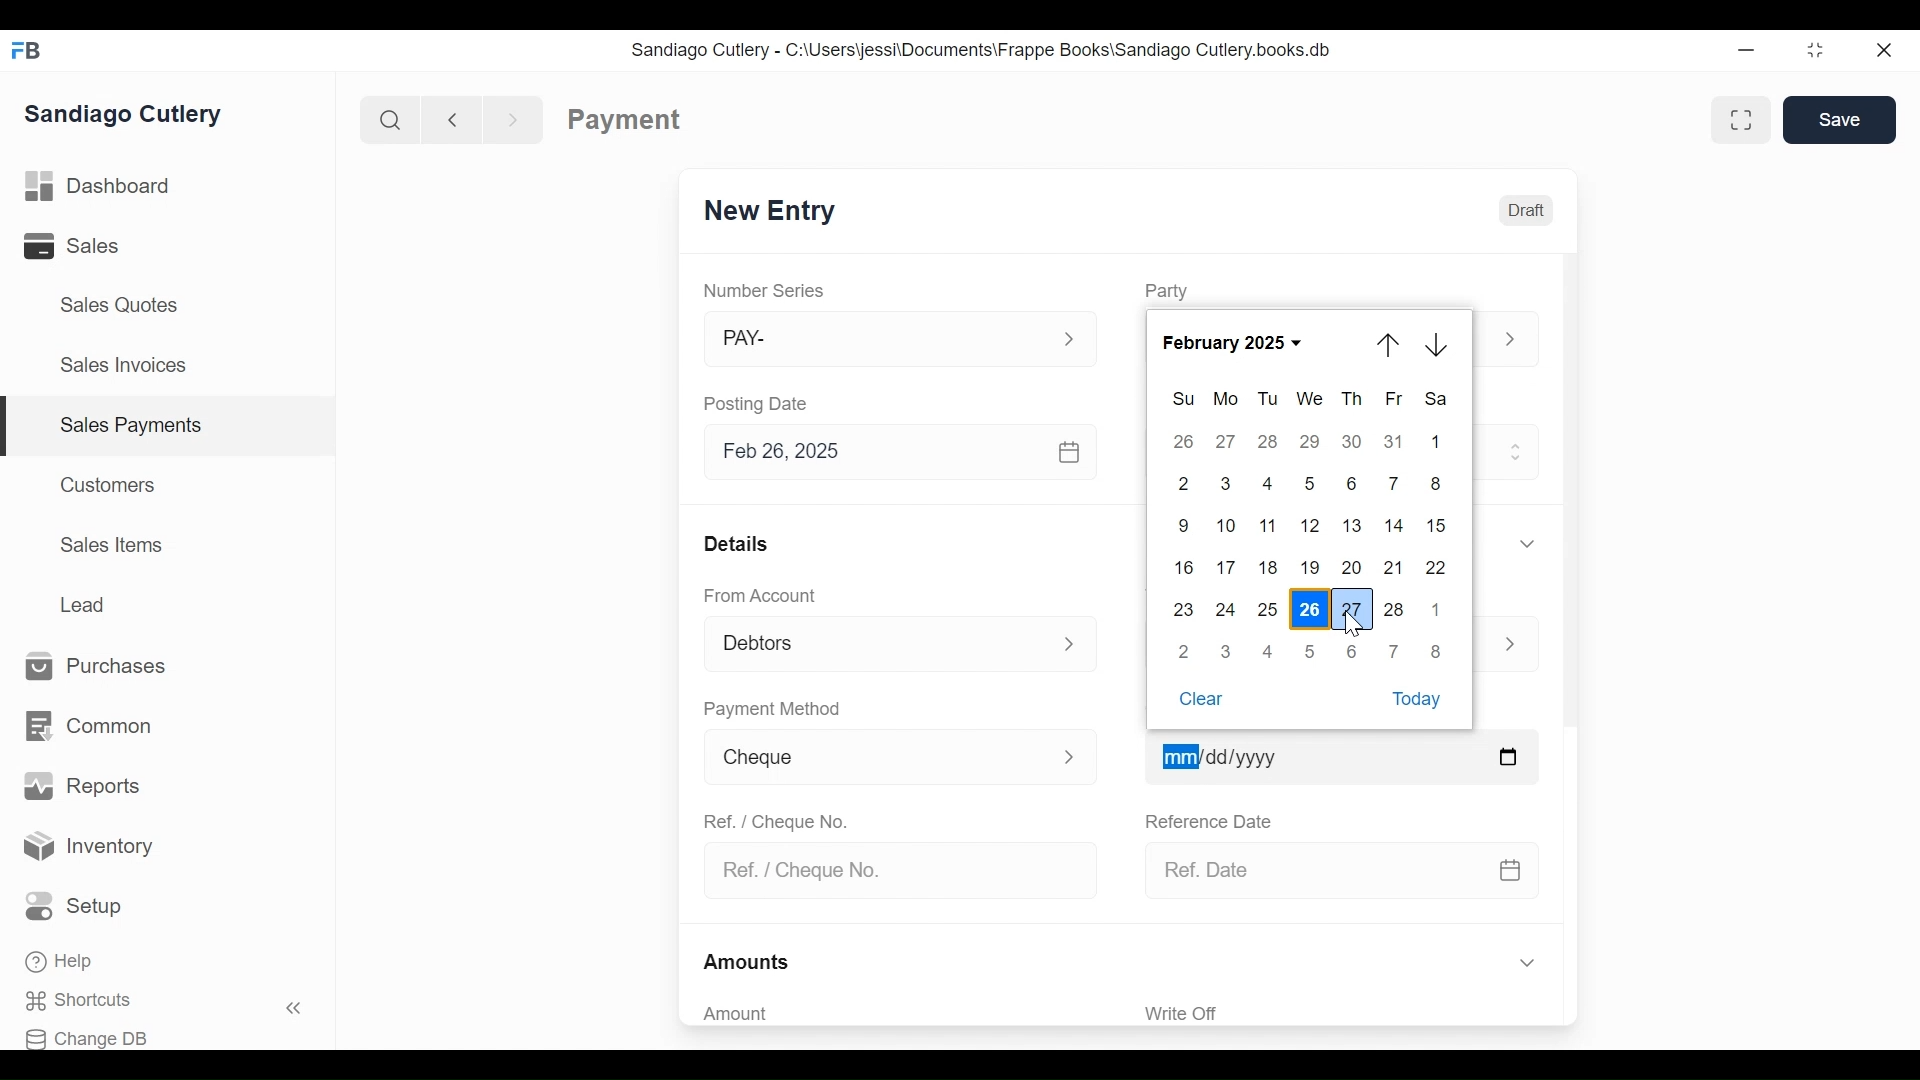 This screenshot has height=1080, width=1920. What do you see at coordinates (1395, 482) in the screenshot?
I see `7` at bounding box center [1395, 482].